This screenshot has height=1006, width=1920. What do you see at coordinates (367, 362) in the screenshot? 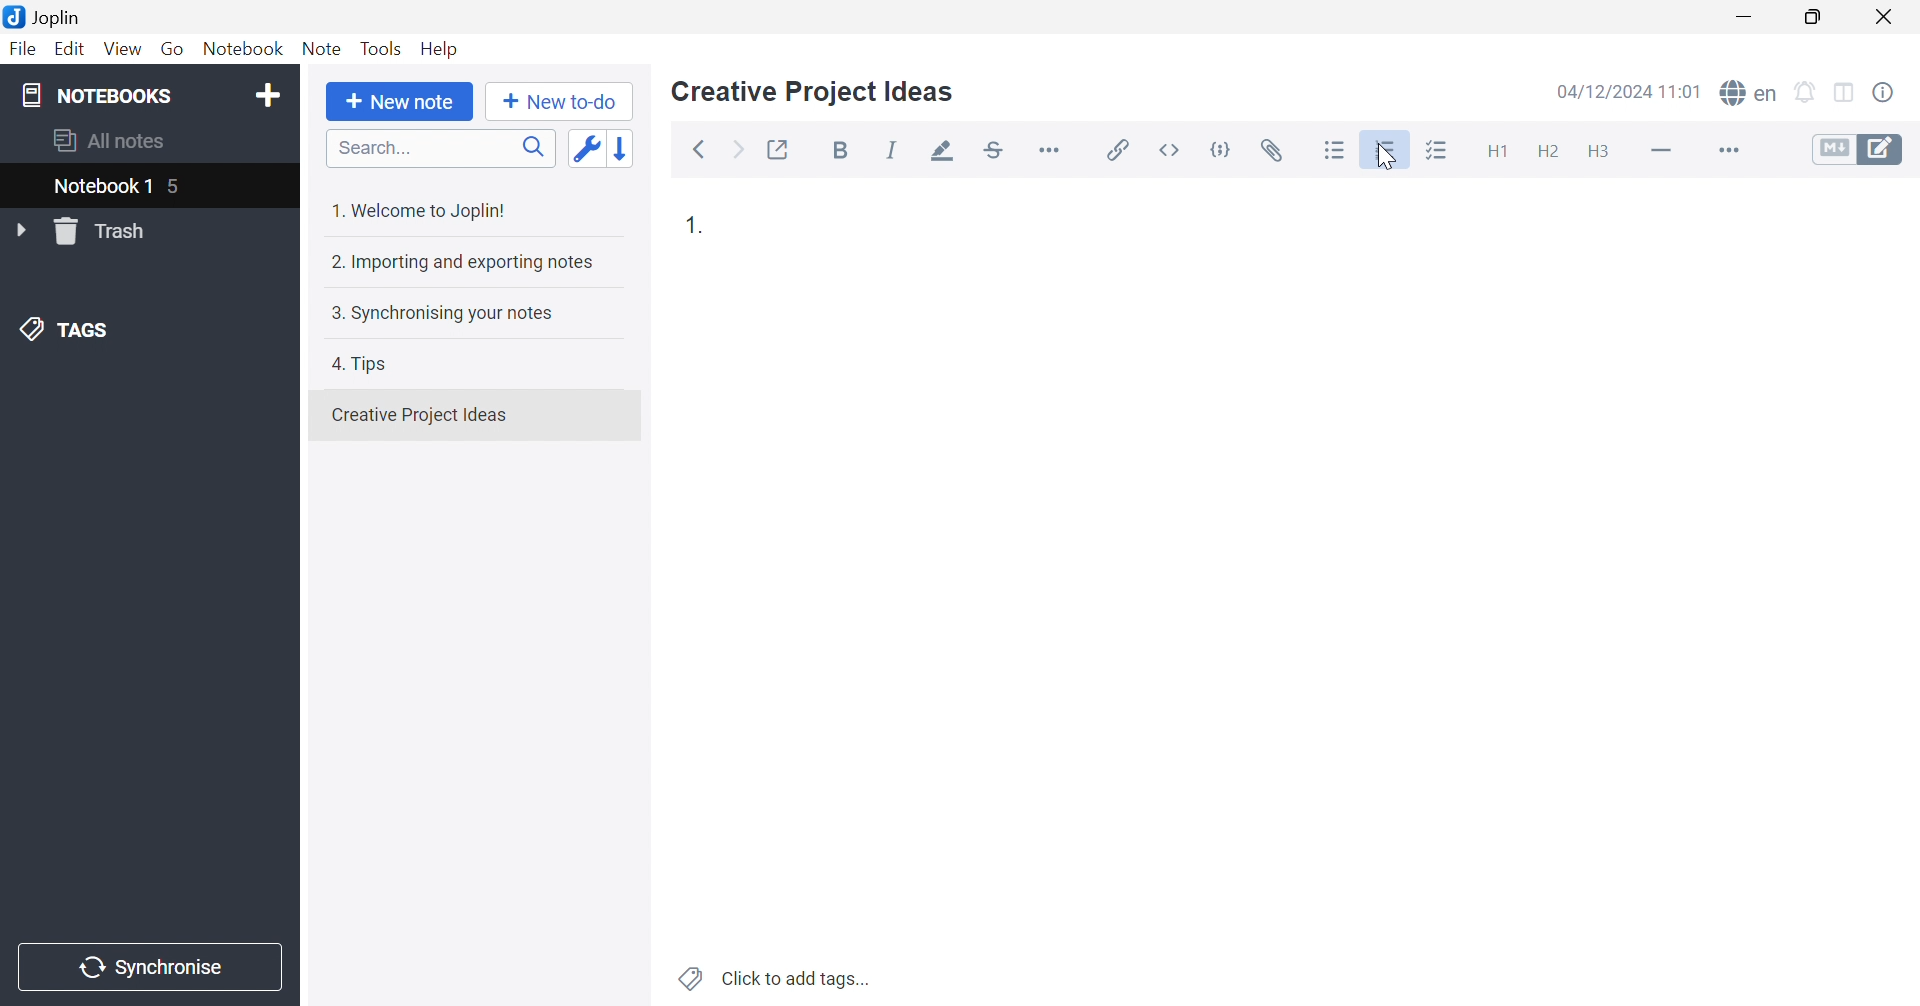
I see `4. Tips` at bounding box center [367, 362].